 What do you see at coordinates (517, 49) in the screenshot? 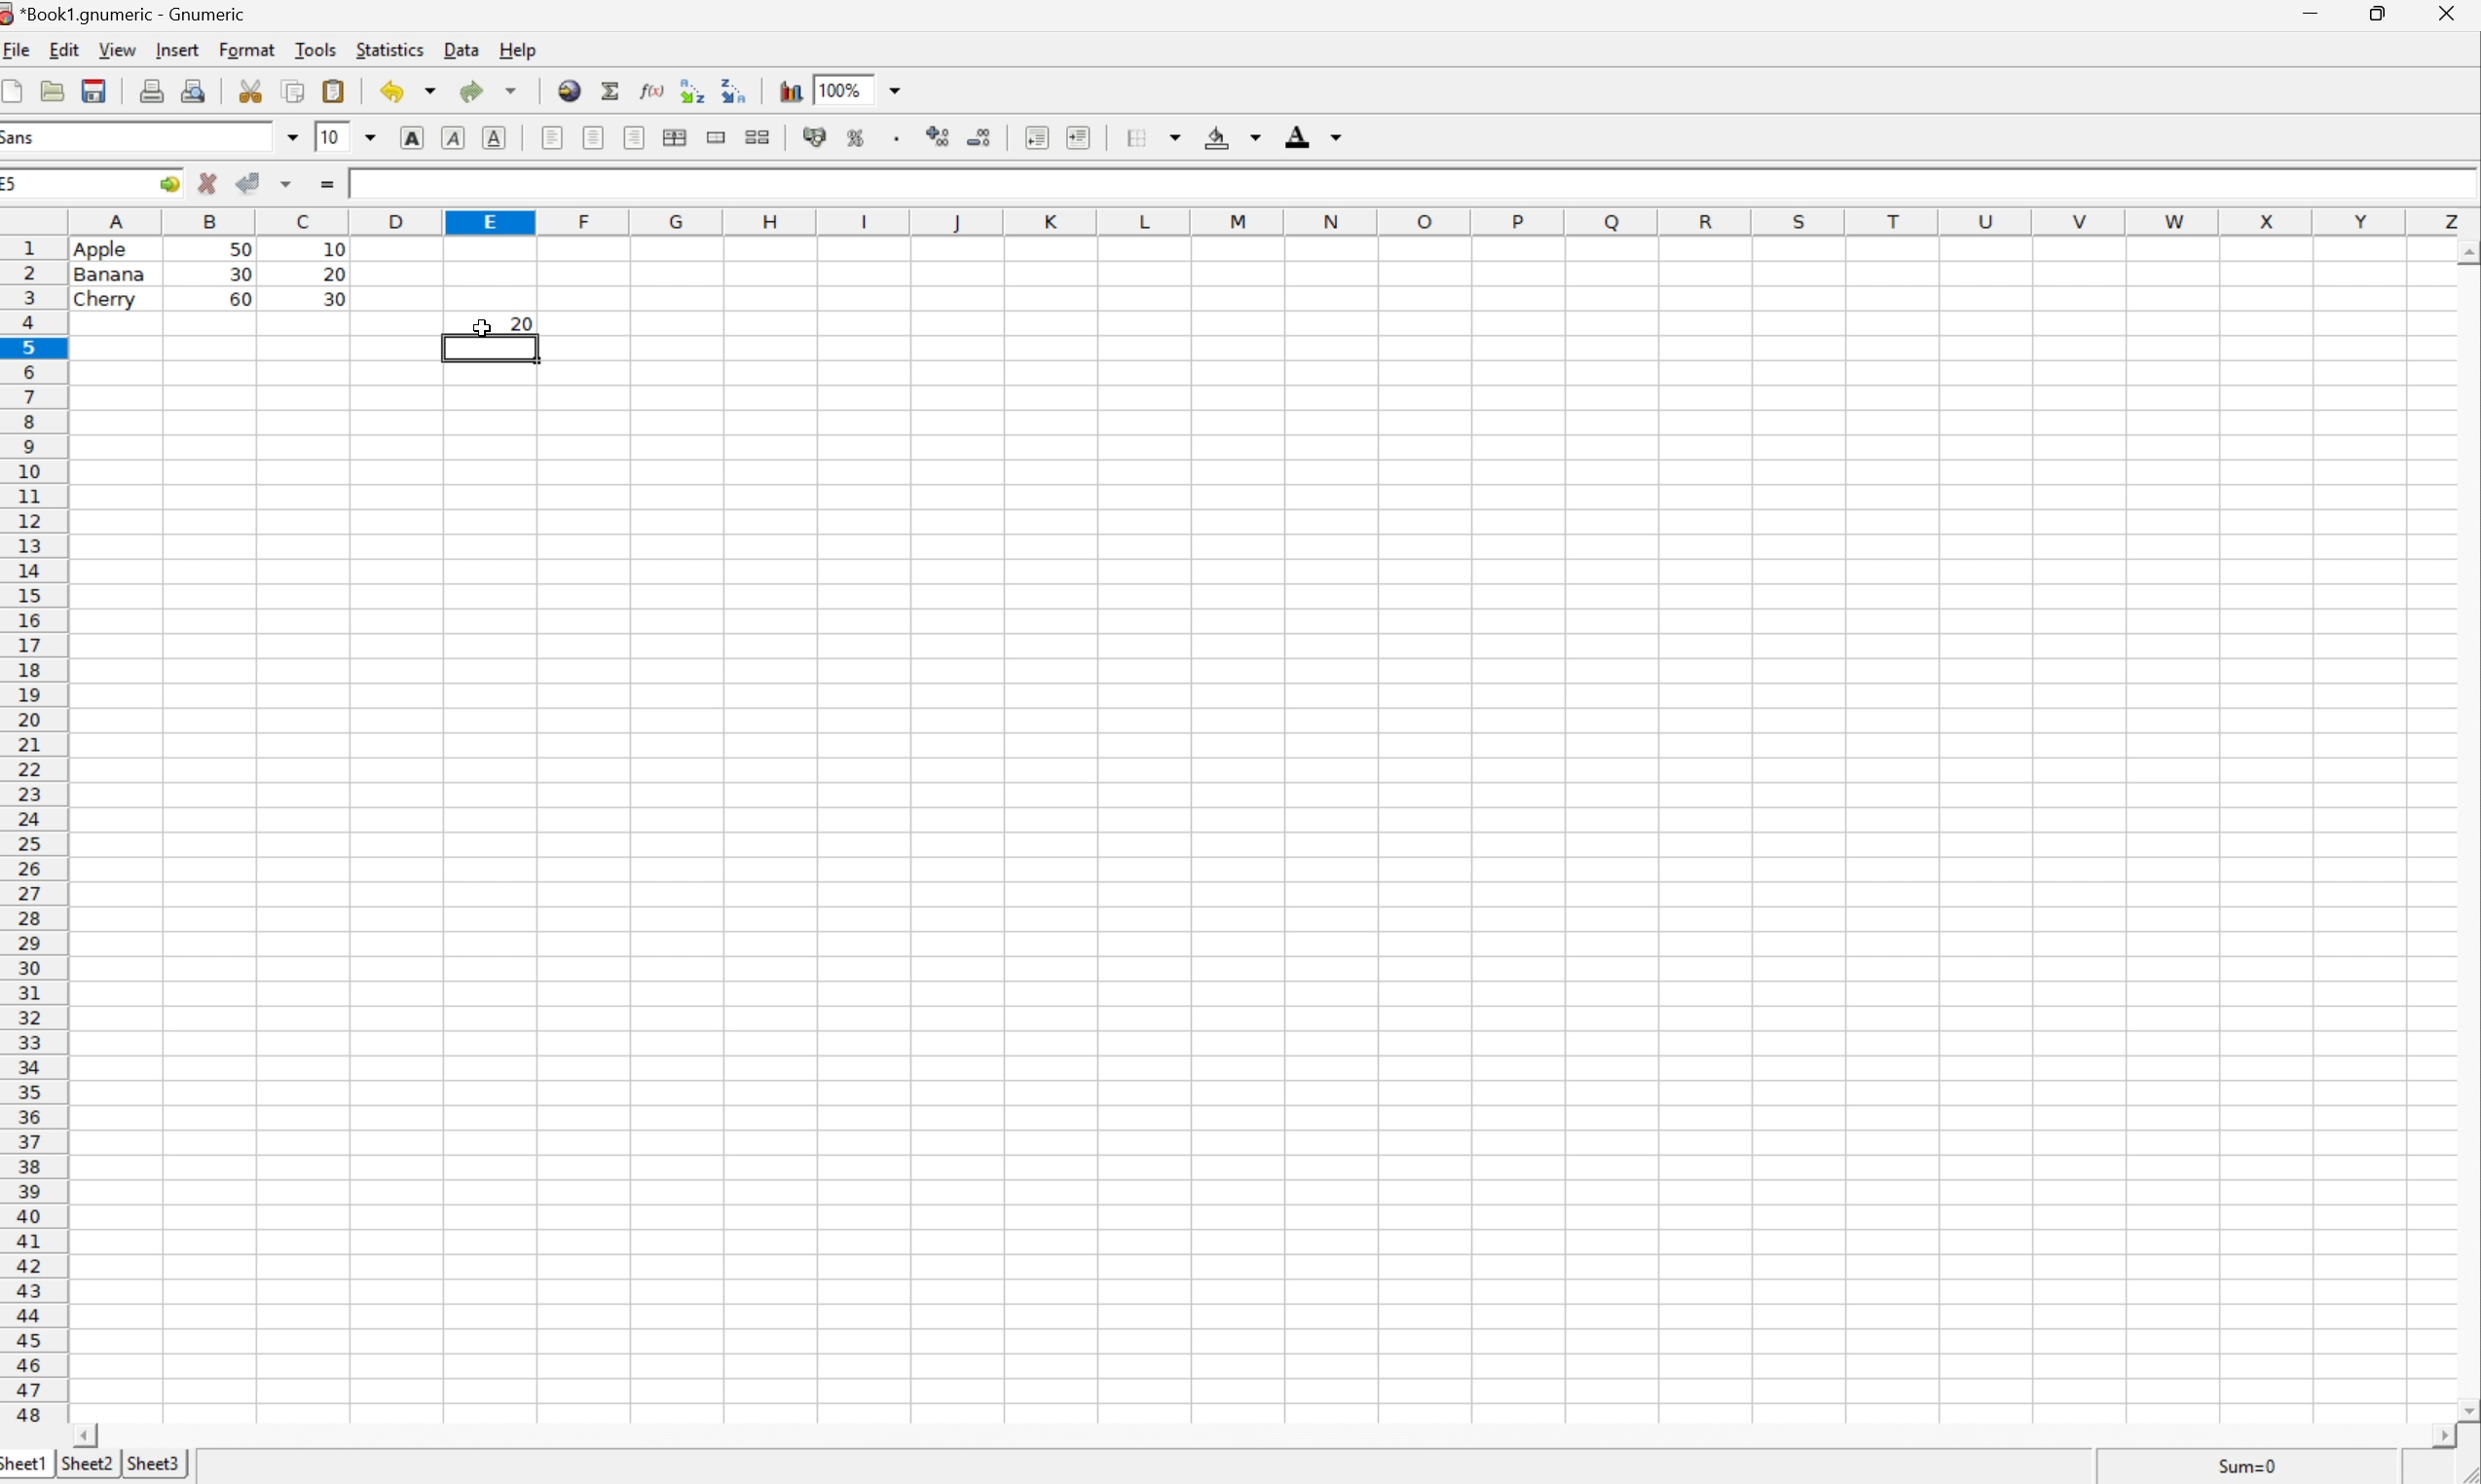
I see `help` at bounding box center [517, 49].